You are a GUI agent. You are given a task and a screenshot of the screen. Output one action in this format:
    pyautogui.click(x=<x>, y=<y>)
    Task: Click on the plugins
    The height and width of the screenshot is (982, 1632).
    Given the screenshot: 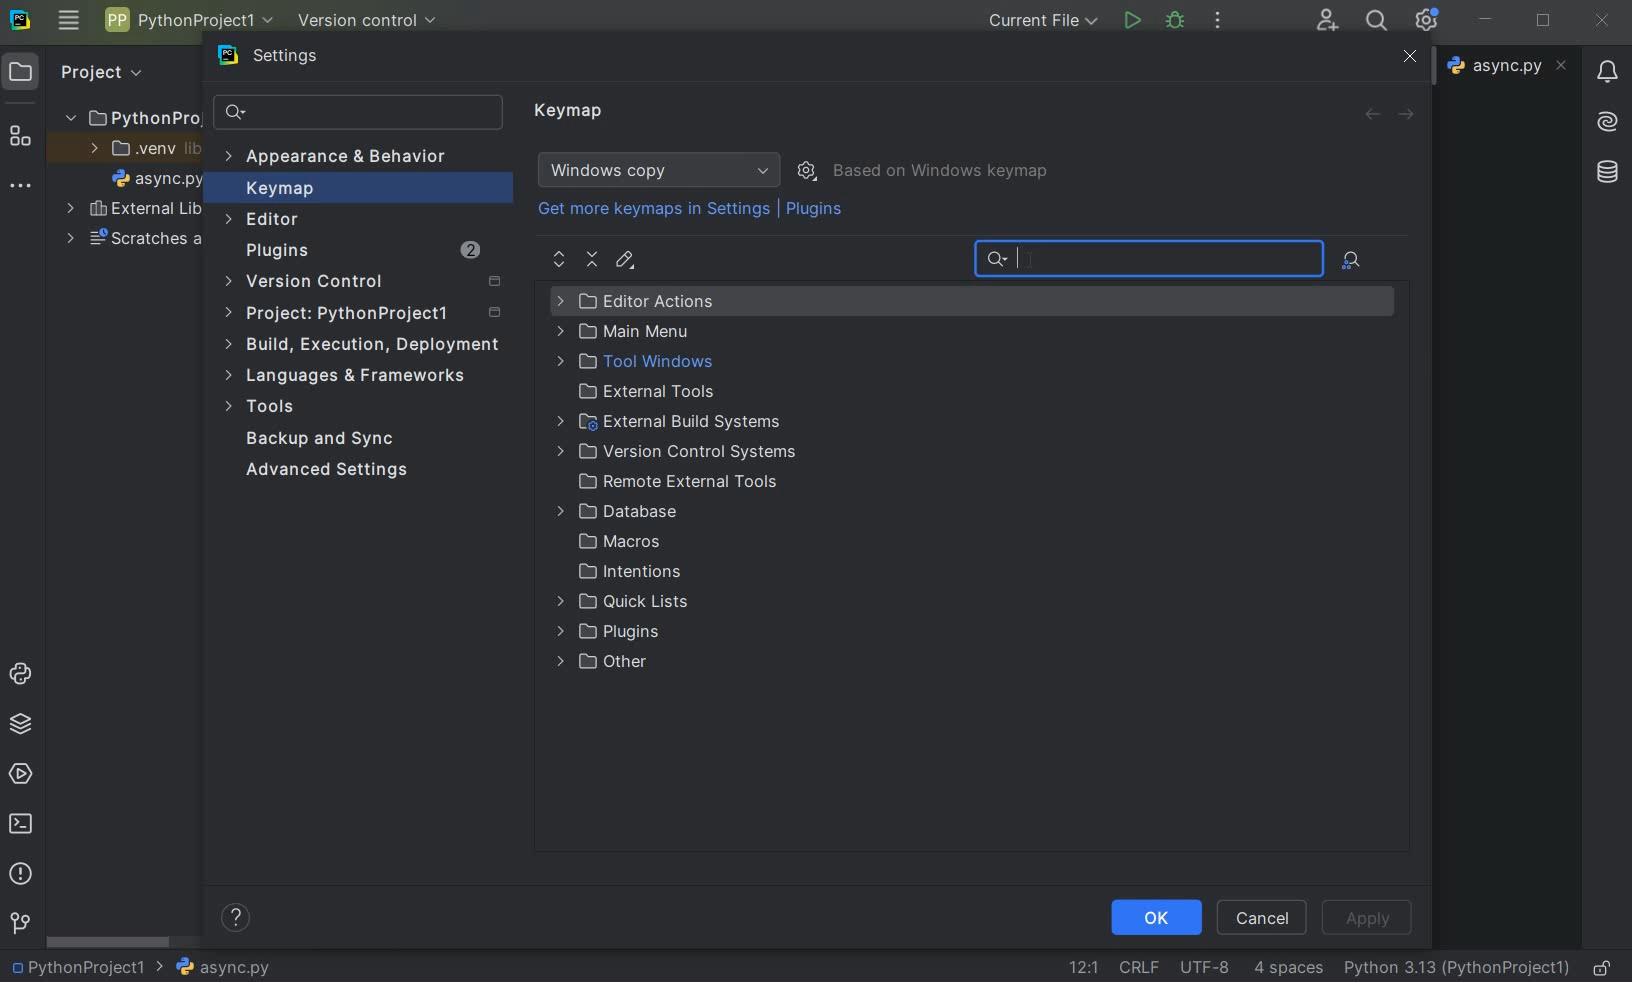 What is the action you would take?
    pyautogui.click(x=817, y=213)
    